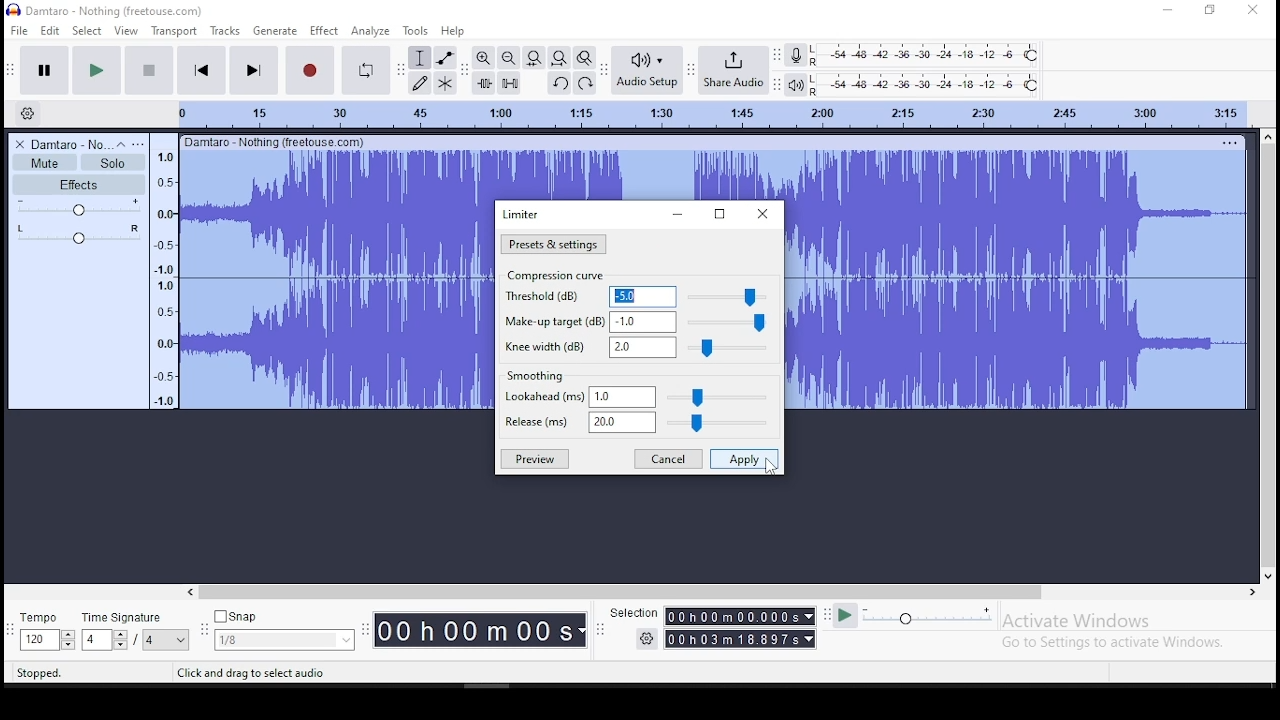 This screenshot has height=720, width=1280. I want to click on help, so click(452, 30).